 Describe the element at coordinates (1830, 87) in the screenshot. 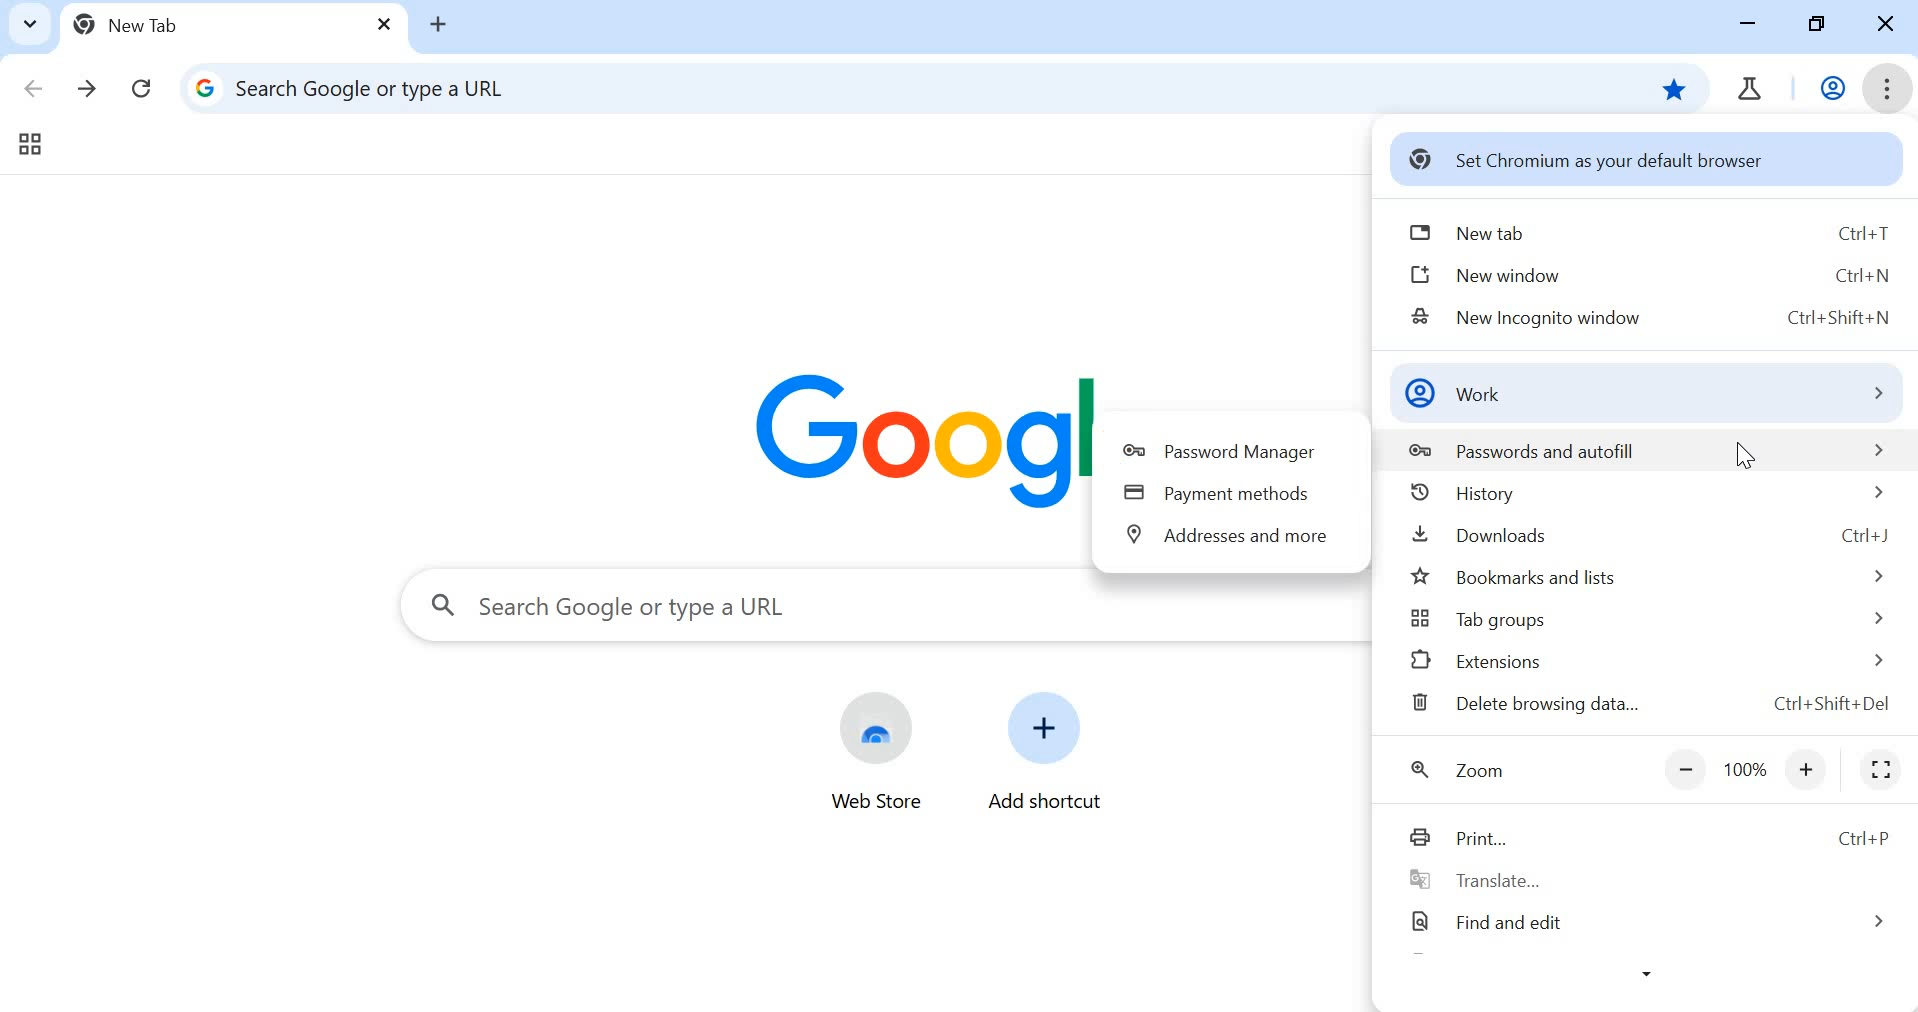

I see `work` at that location.